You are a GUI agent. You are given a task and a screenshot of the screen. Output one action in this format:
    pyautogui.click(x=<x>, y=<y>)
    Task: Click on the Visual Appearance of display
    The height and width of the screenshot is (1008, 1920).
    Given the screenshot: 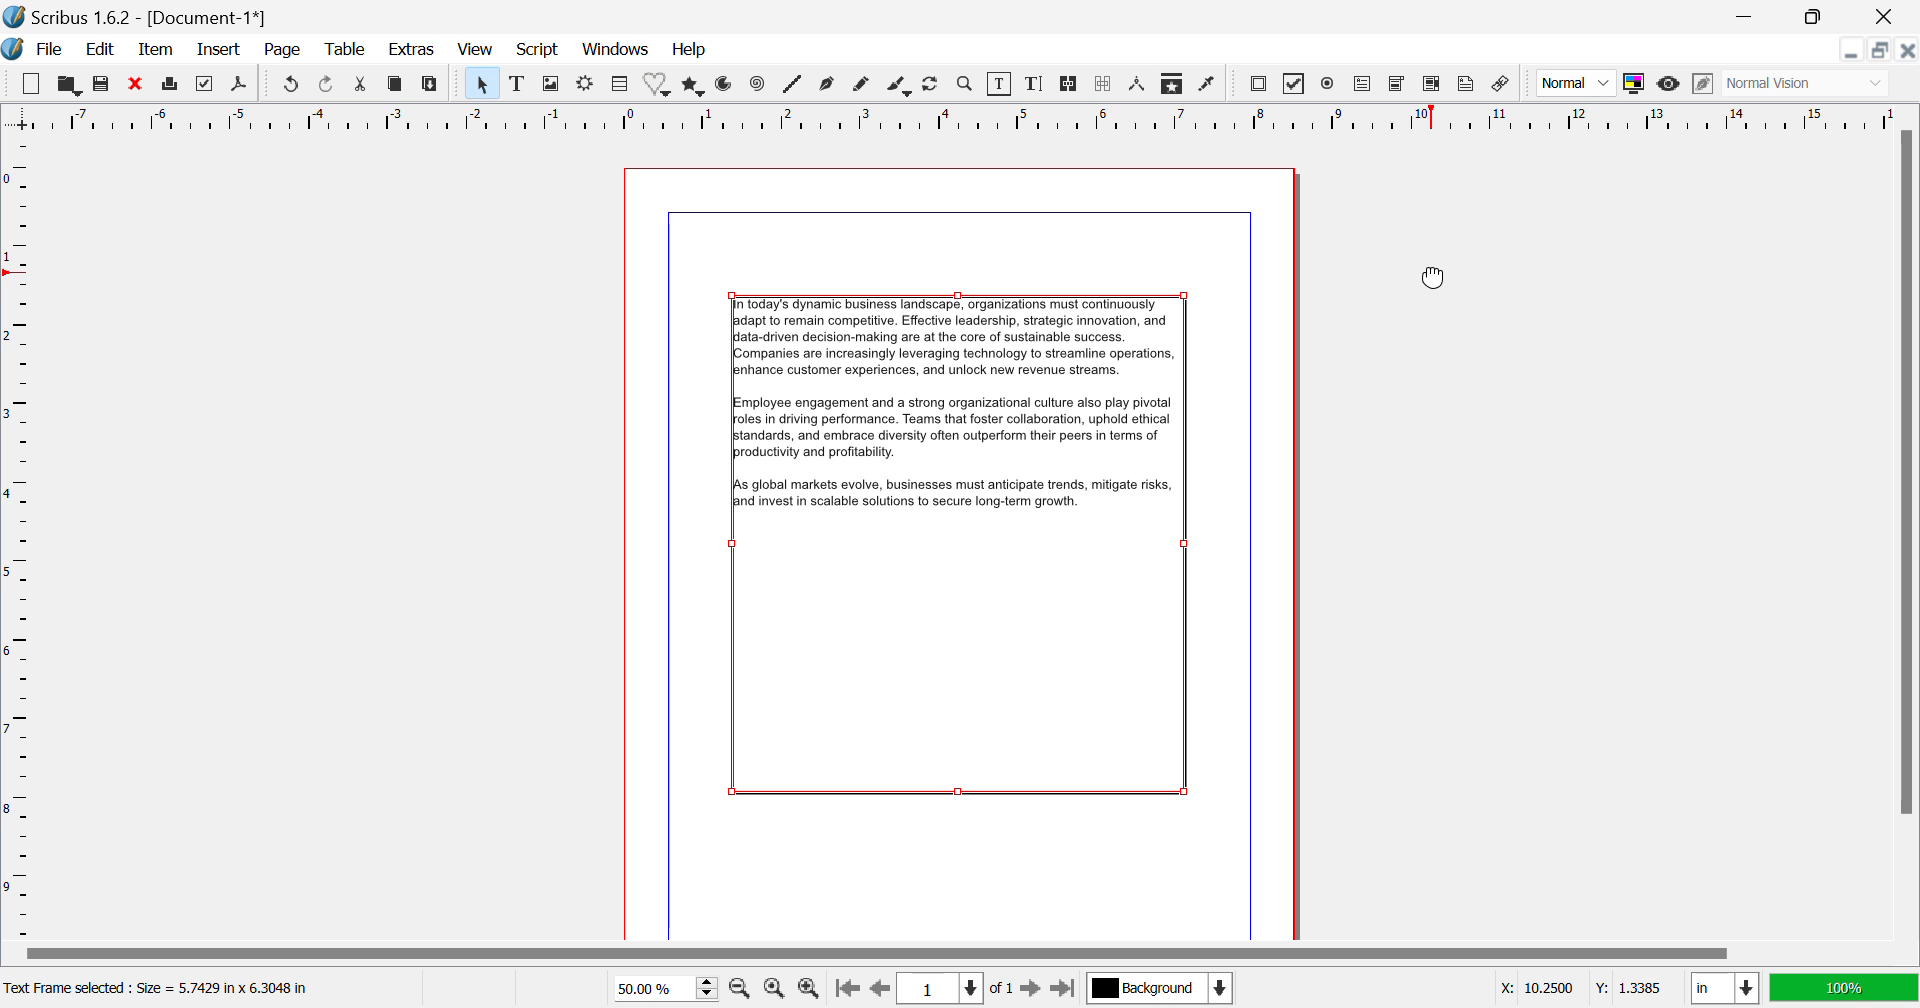 What is the action you would take?
    pyautogui.click(x=1804, y=83)
    